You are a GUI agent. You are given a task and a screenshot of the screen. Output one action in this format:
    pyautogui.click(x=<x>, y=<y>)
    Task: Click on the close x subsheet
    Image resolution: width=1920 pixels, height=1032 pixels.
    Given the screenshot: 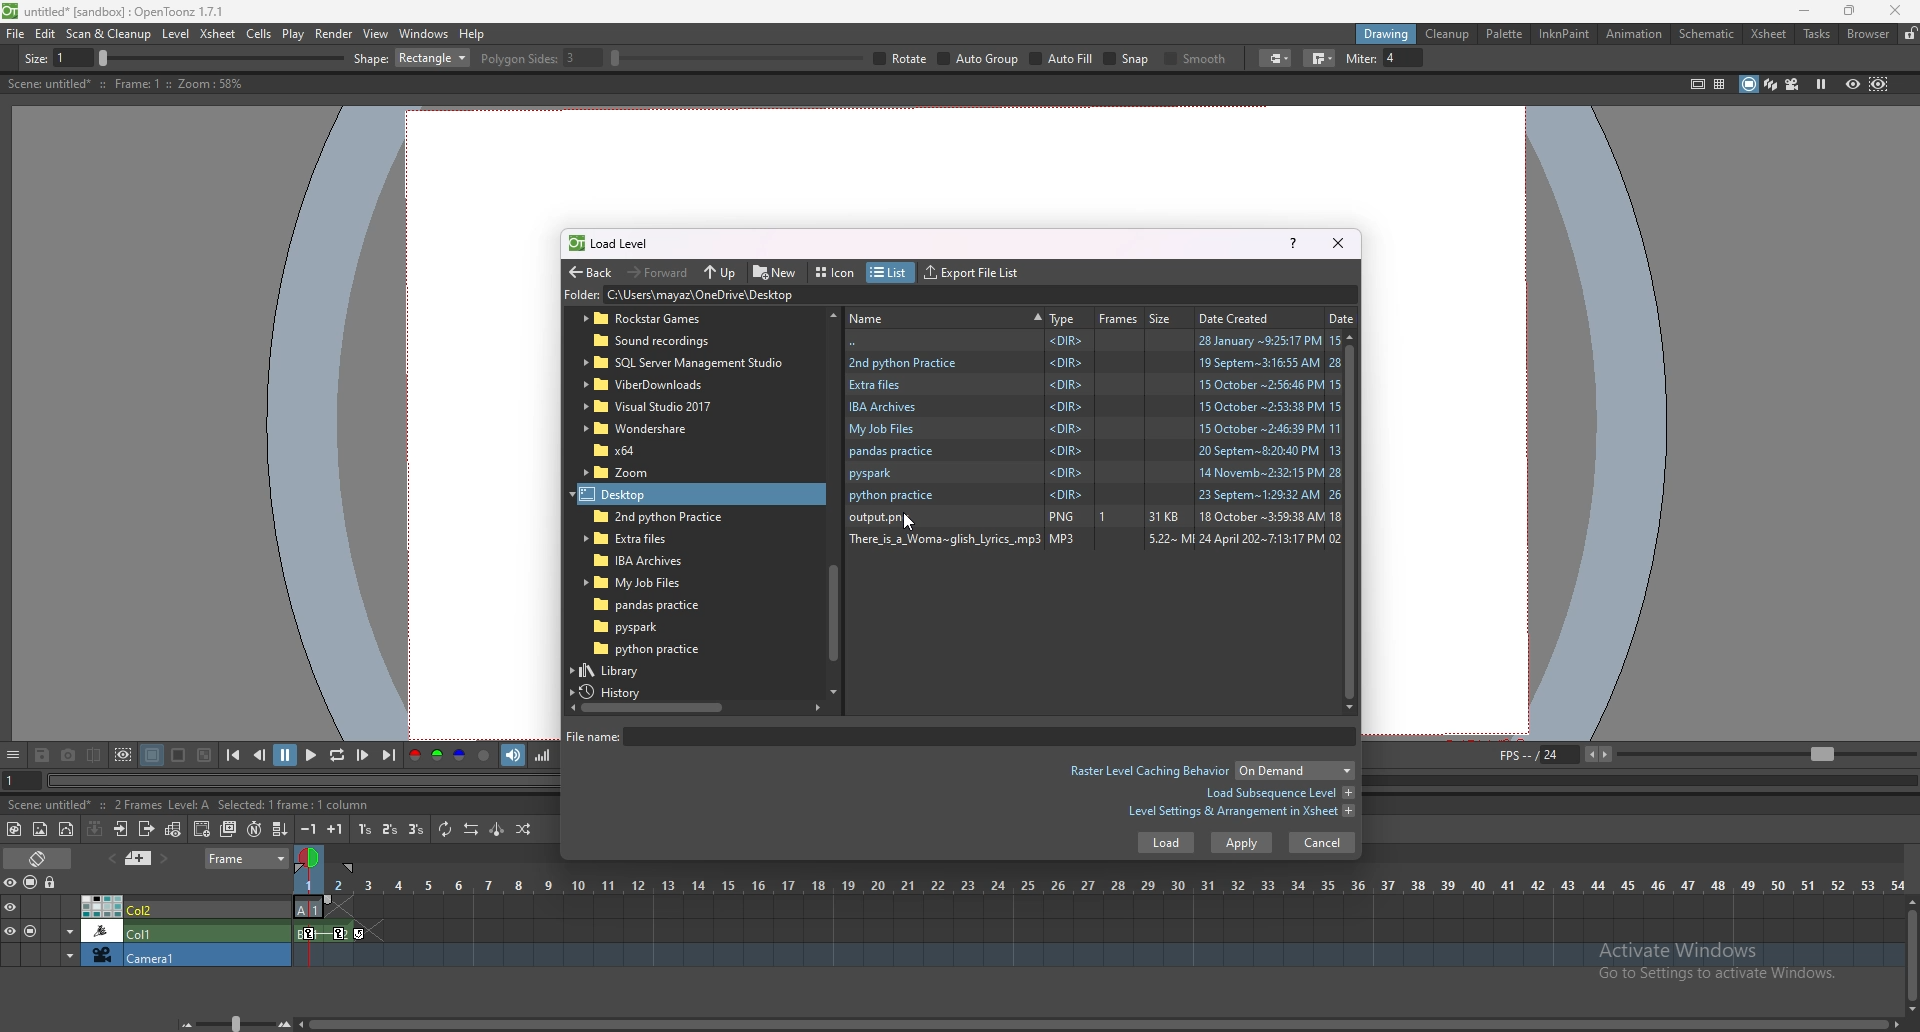 What is the action you would take?
    pyautogui.click(x=145, y=829)
    